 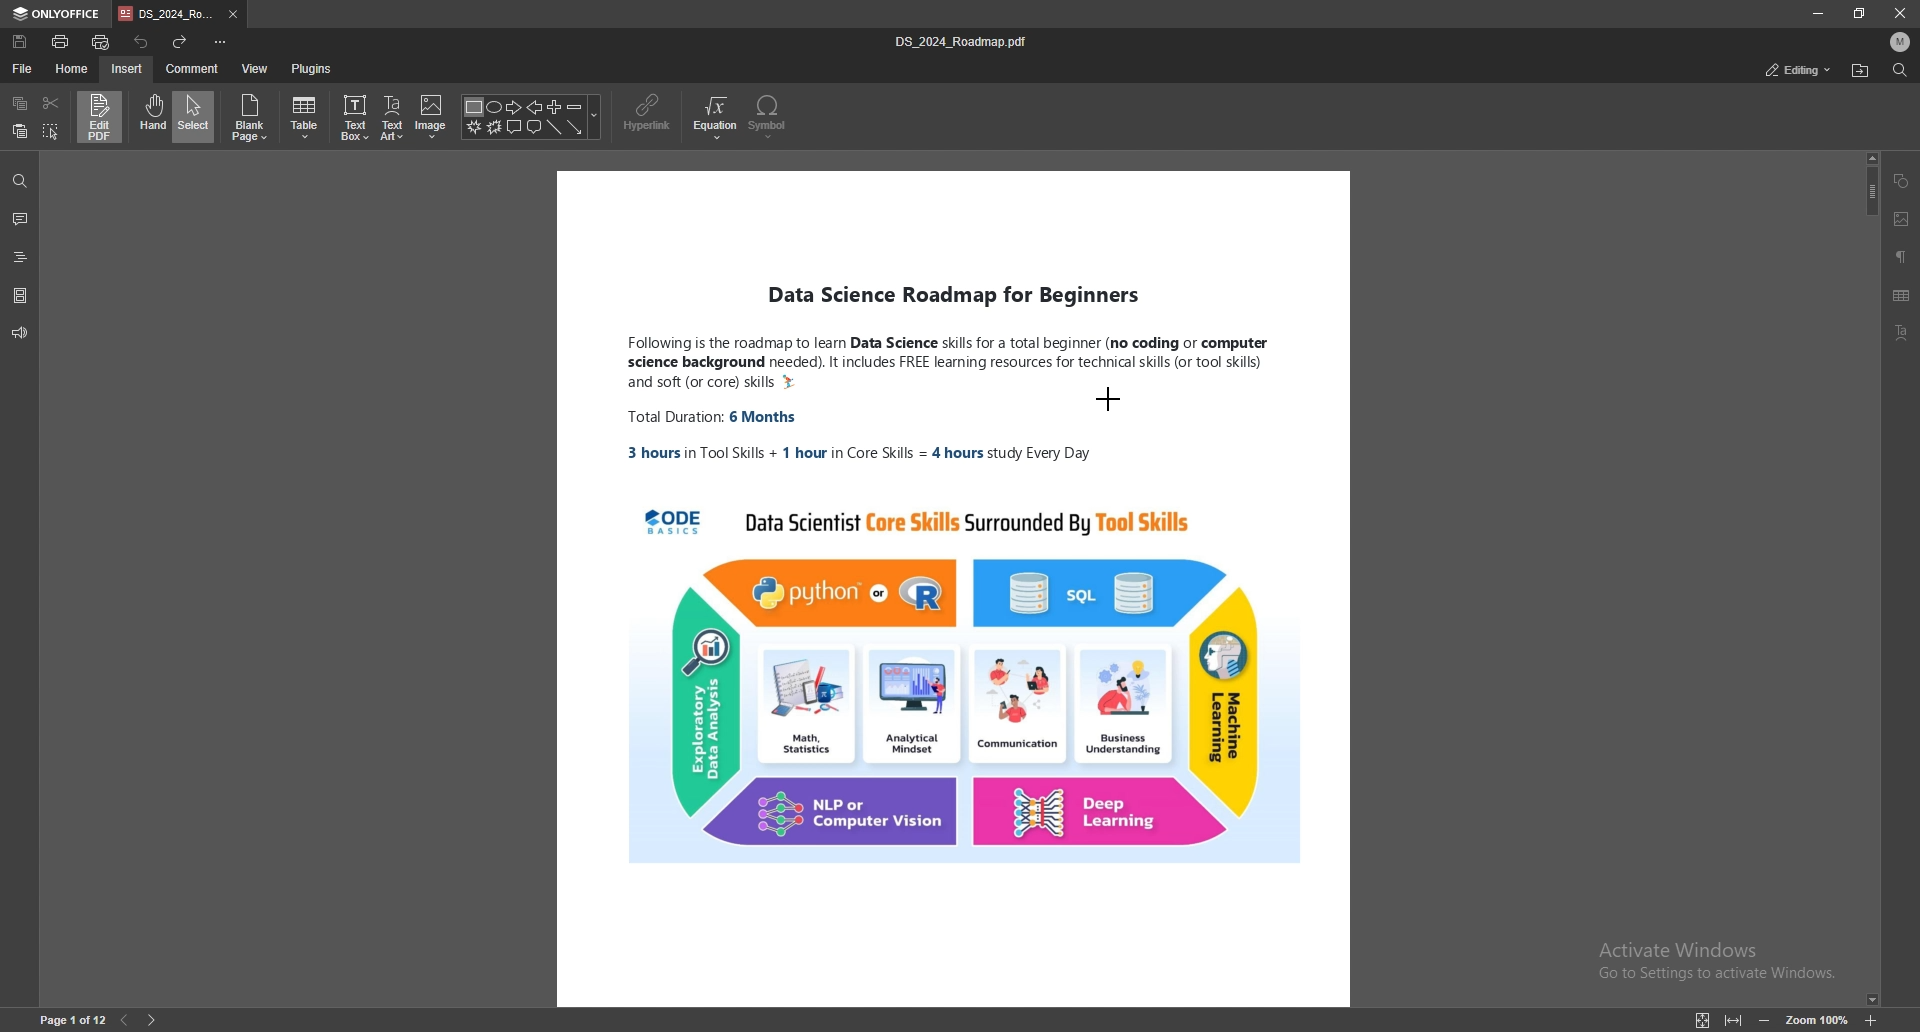 What do you see at coordinates (1898, 70) in the screenshot?
I see `find` at bounding box center [1898, 70].